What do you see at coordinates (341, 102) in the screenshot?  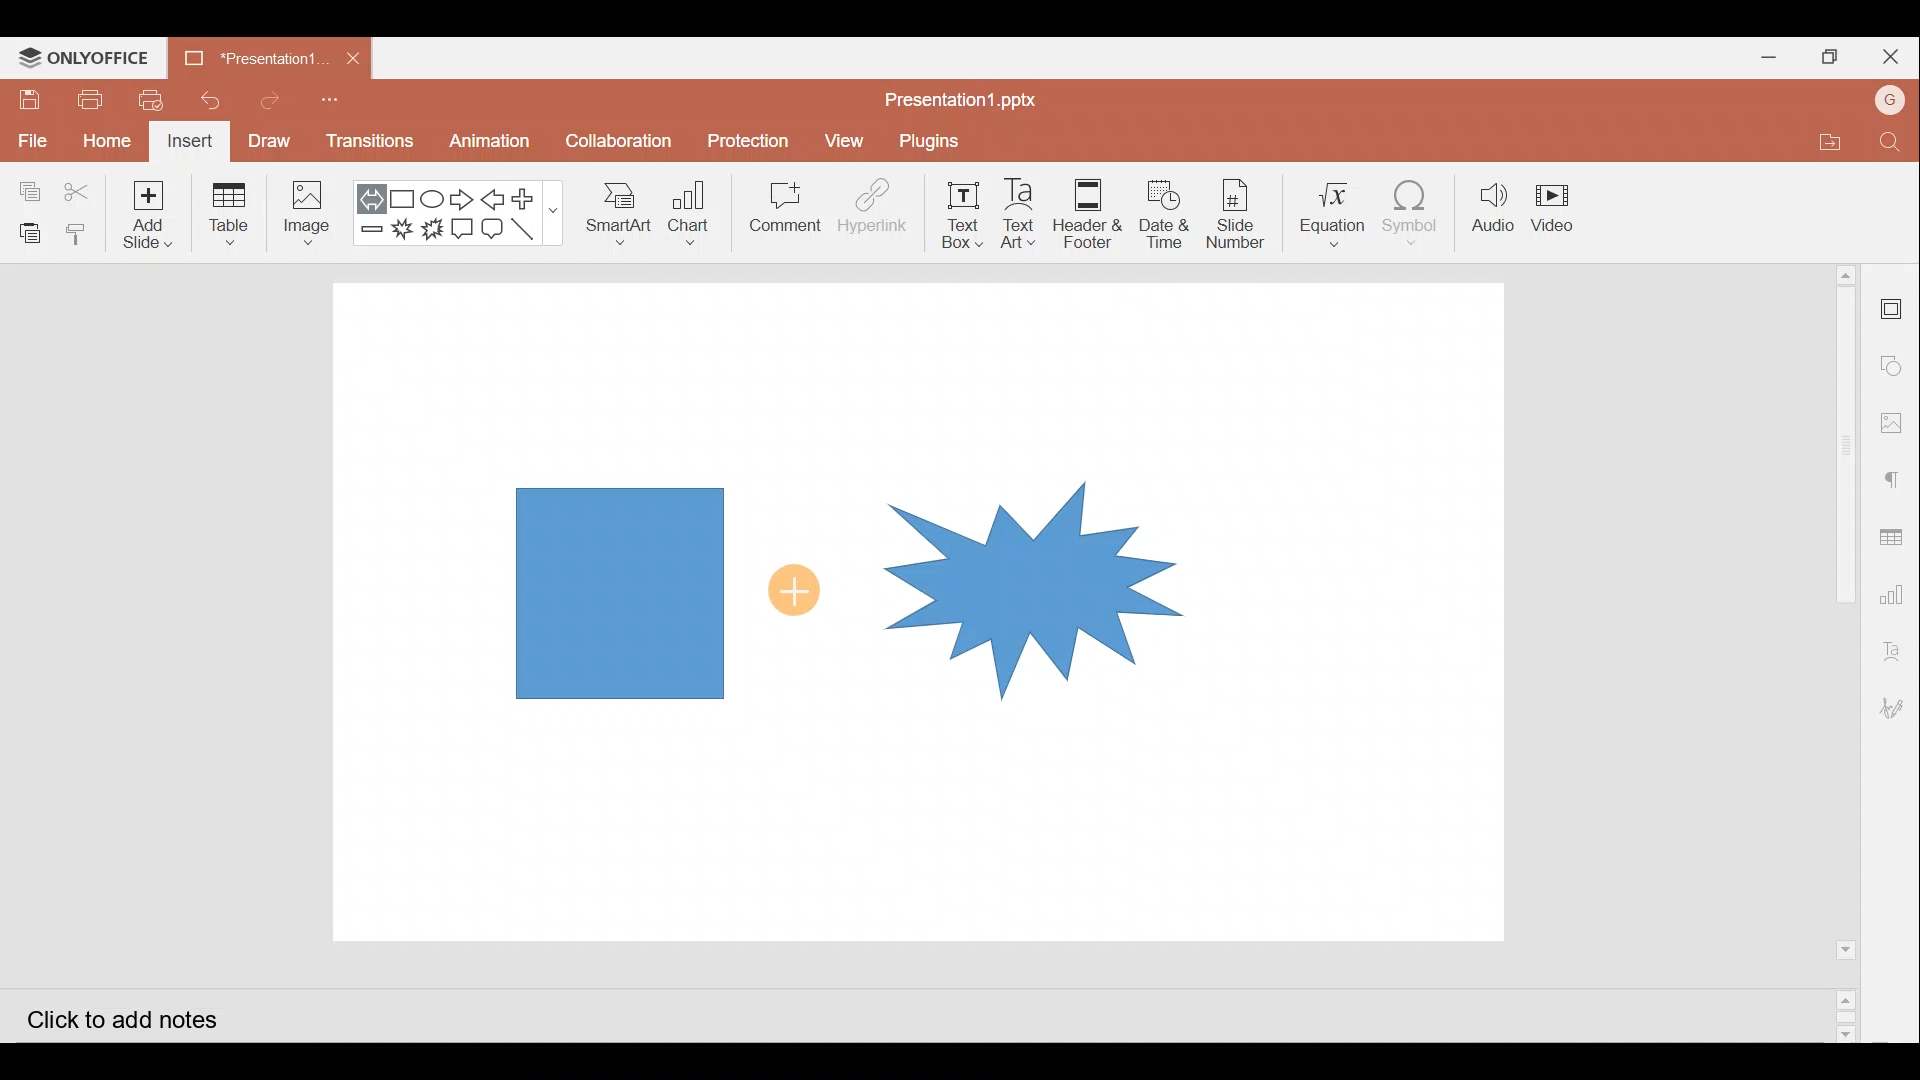 I see `Customize quick access toolbar` at bounding box center [341, 102].